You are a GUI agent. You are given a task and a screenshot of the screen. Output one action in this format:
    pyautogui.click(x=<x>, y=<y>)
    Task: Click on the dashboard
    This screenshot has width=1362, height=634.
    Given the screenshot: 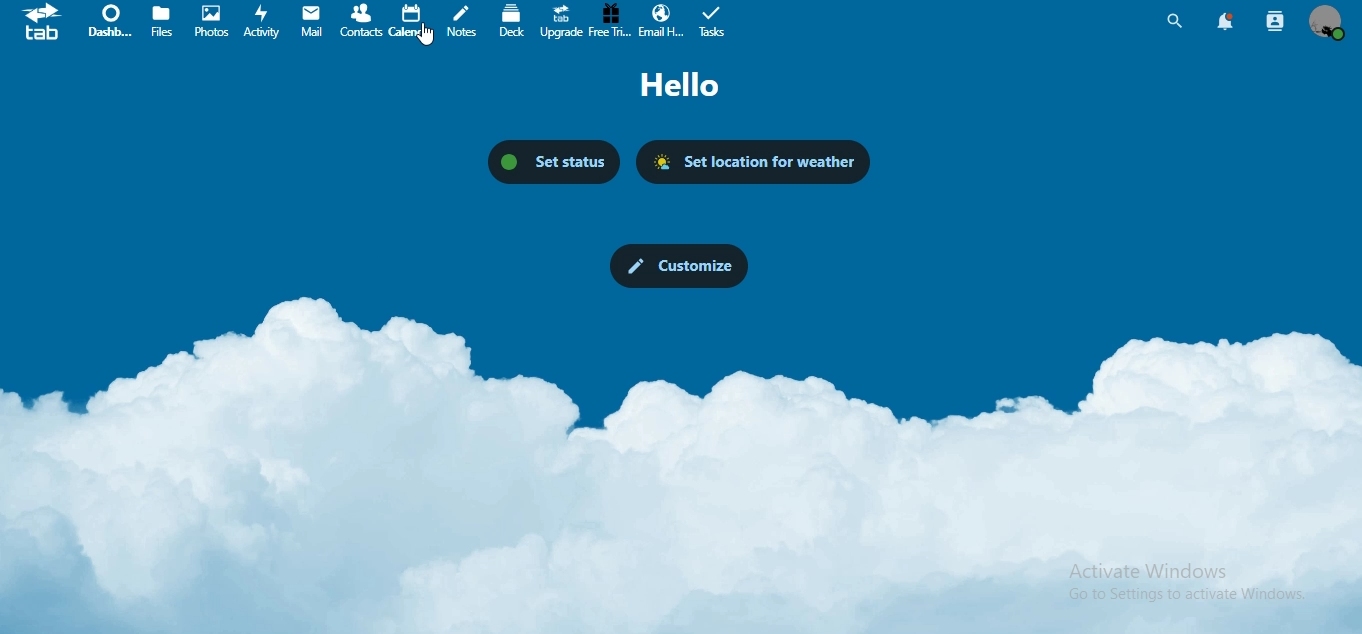 What is the action you would take?
    pyautogui.click(x=109, y=23)
    